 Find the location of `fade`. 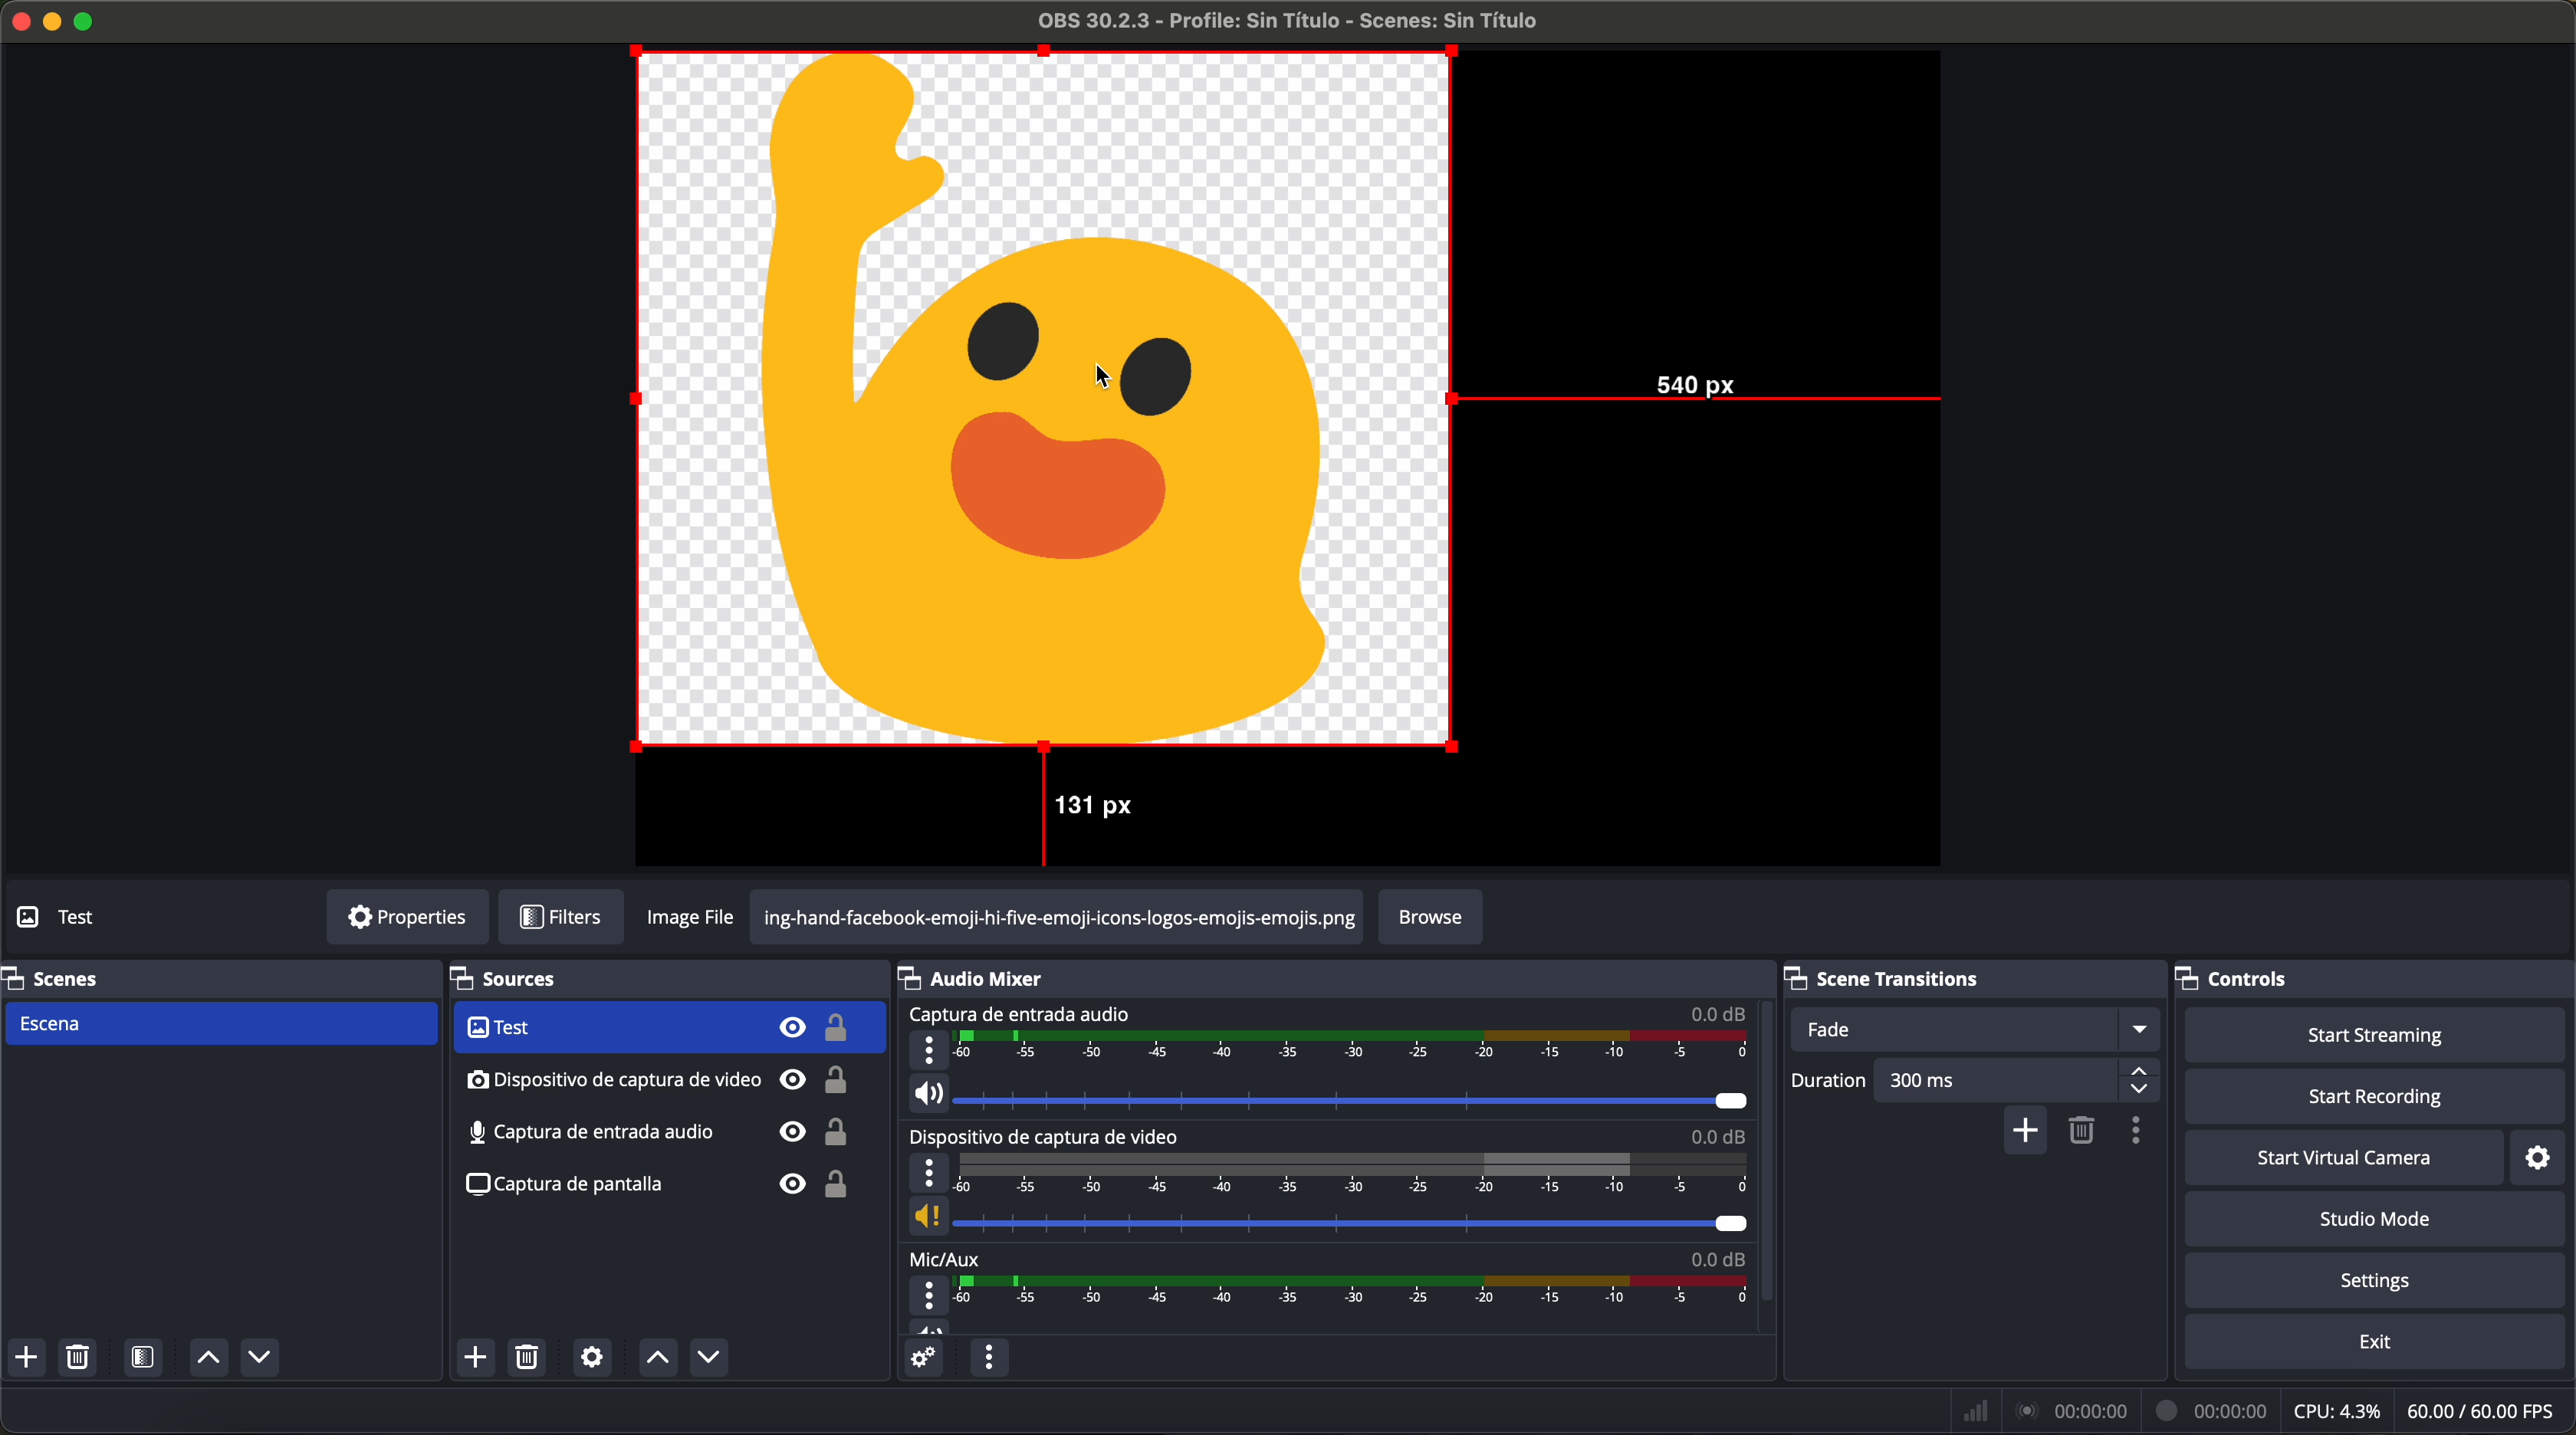

fade is located at coordinates (1972, 1029).